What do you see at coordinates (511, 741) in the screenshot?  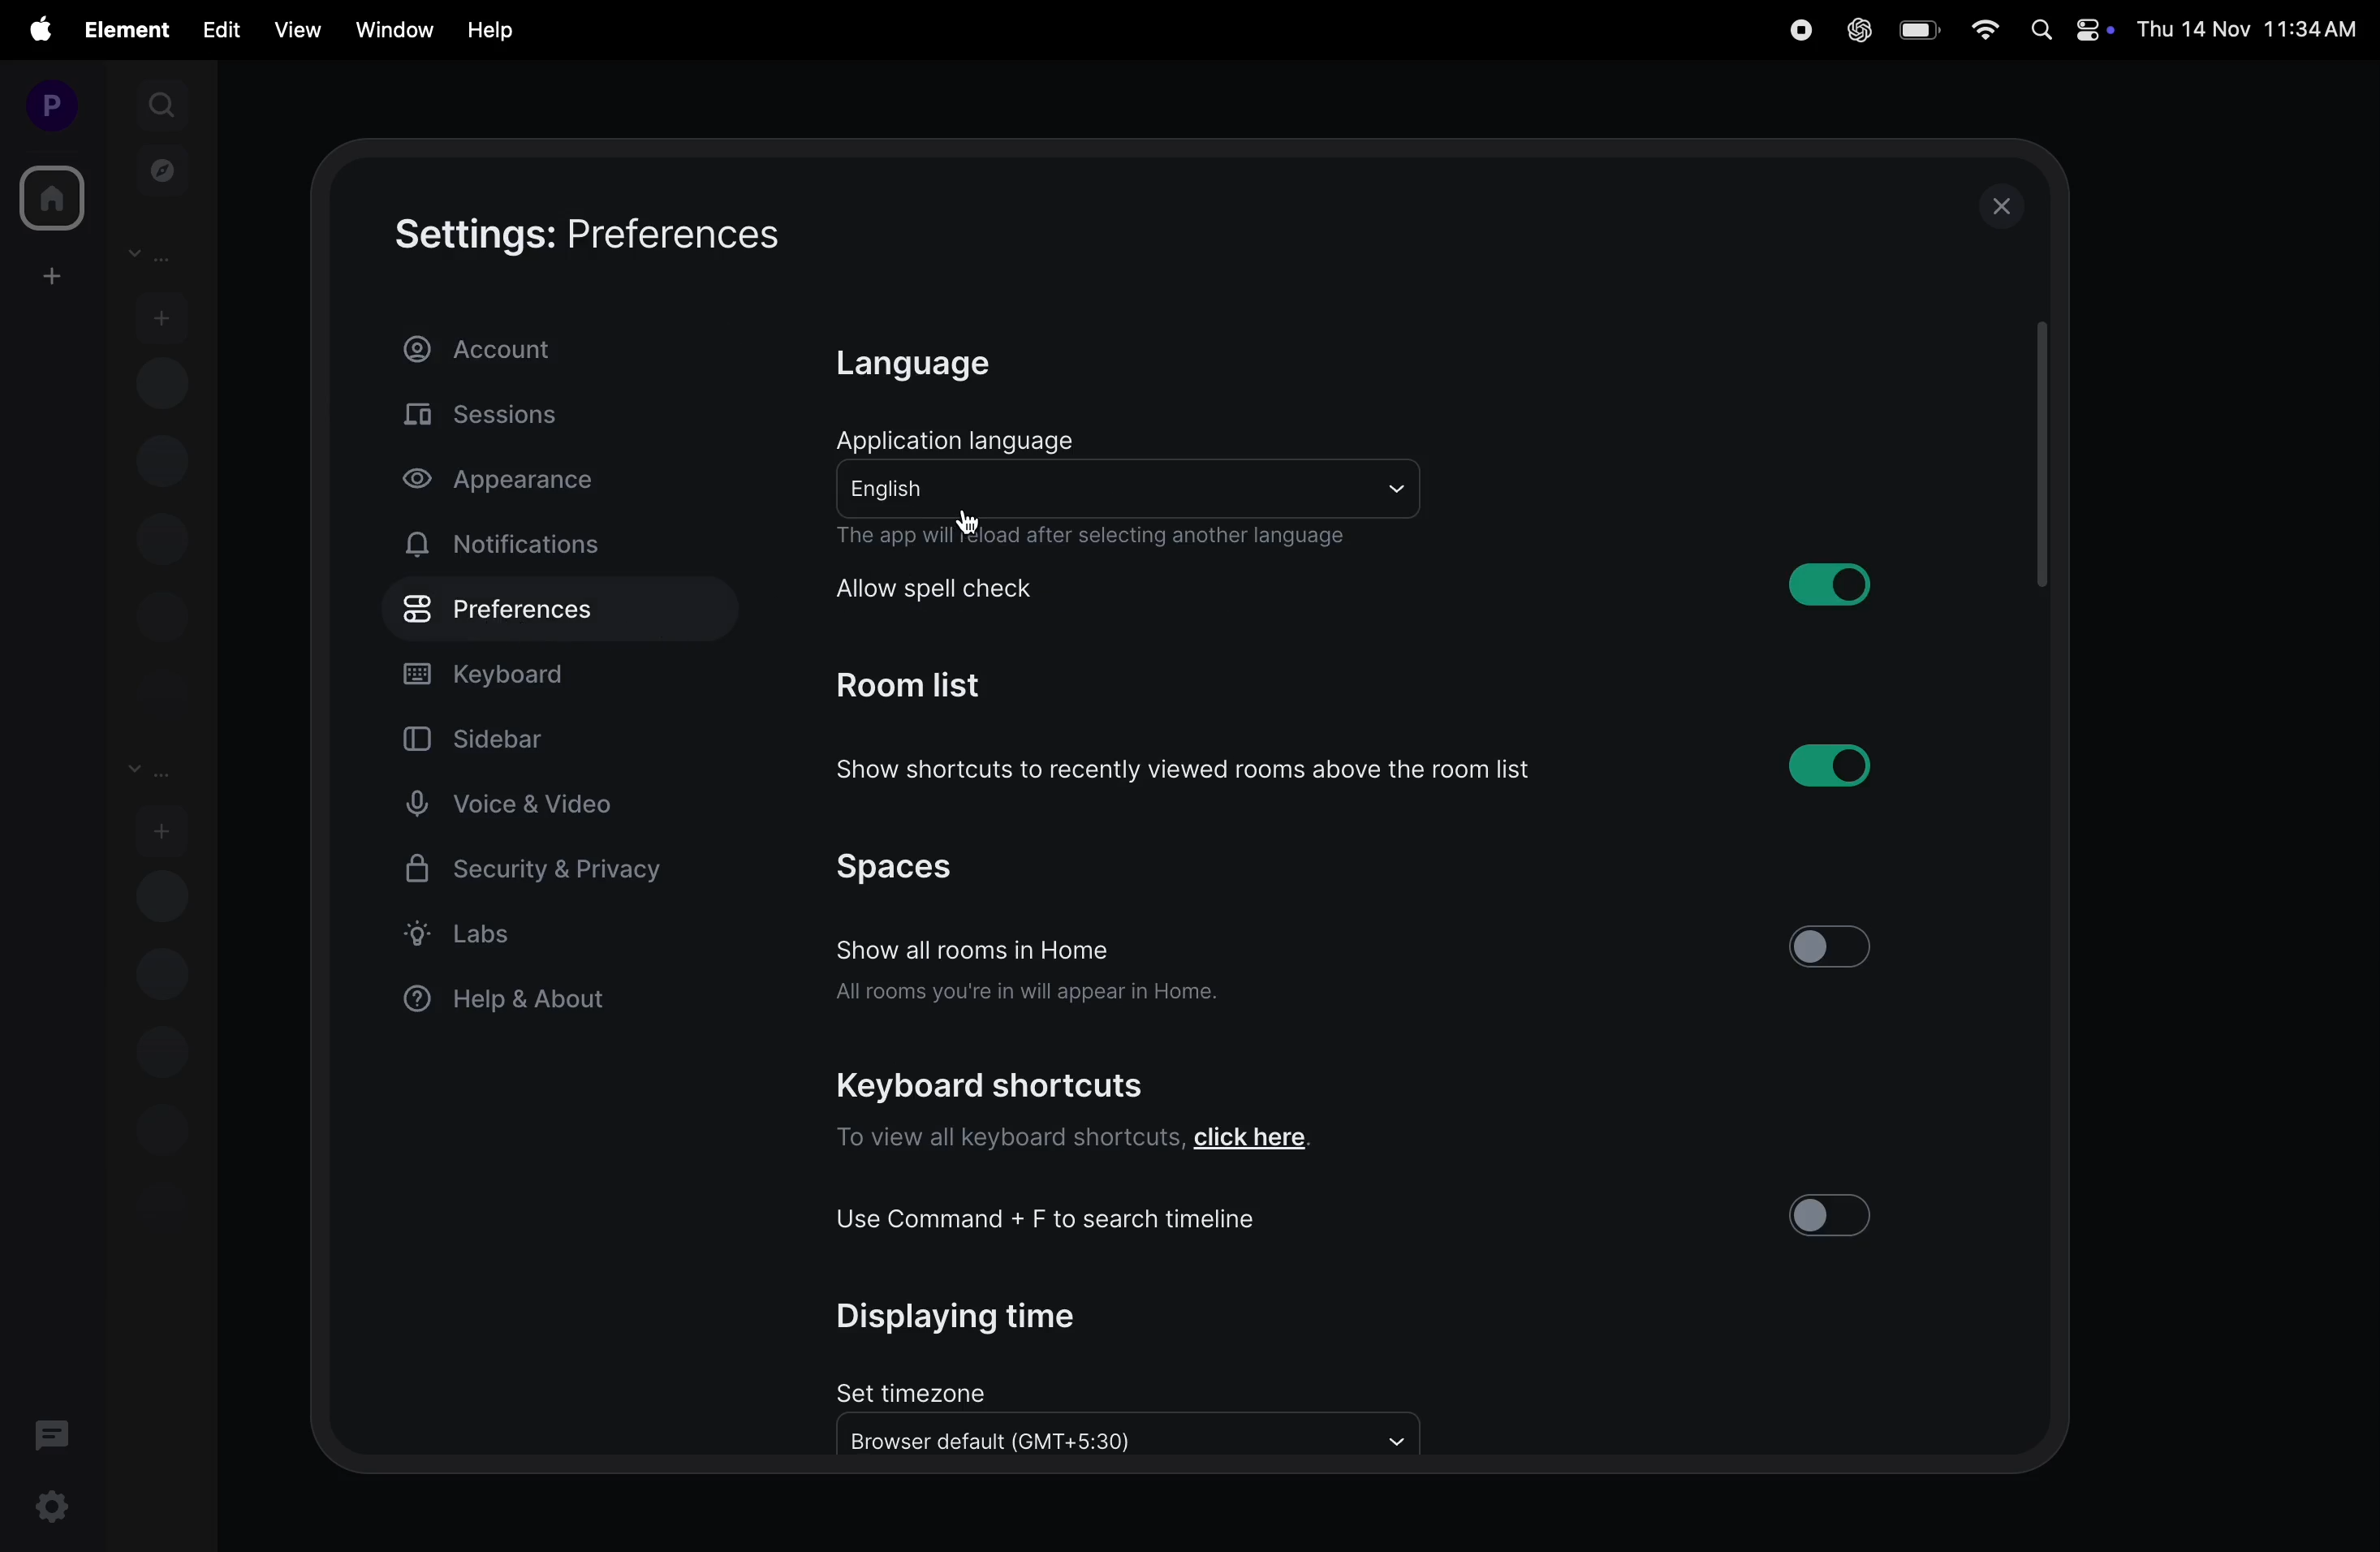 I see `sidebar` at bounding box center [511, 741].